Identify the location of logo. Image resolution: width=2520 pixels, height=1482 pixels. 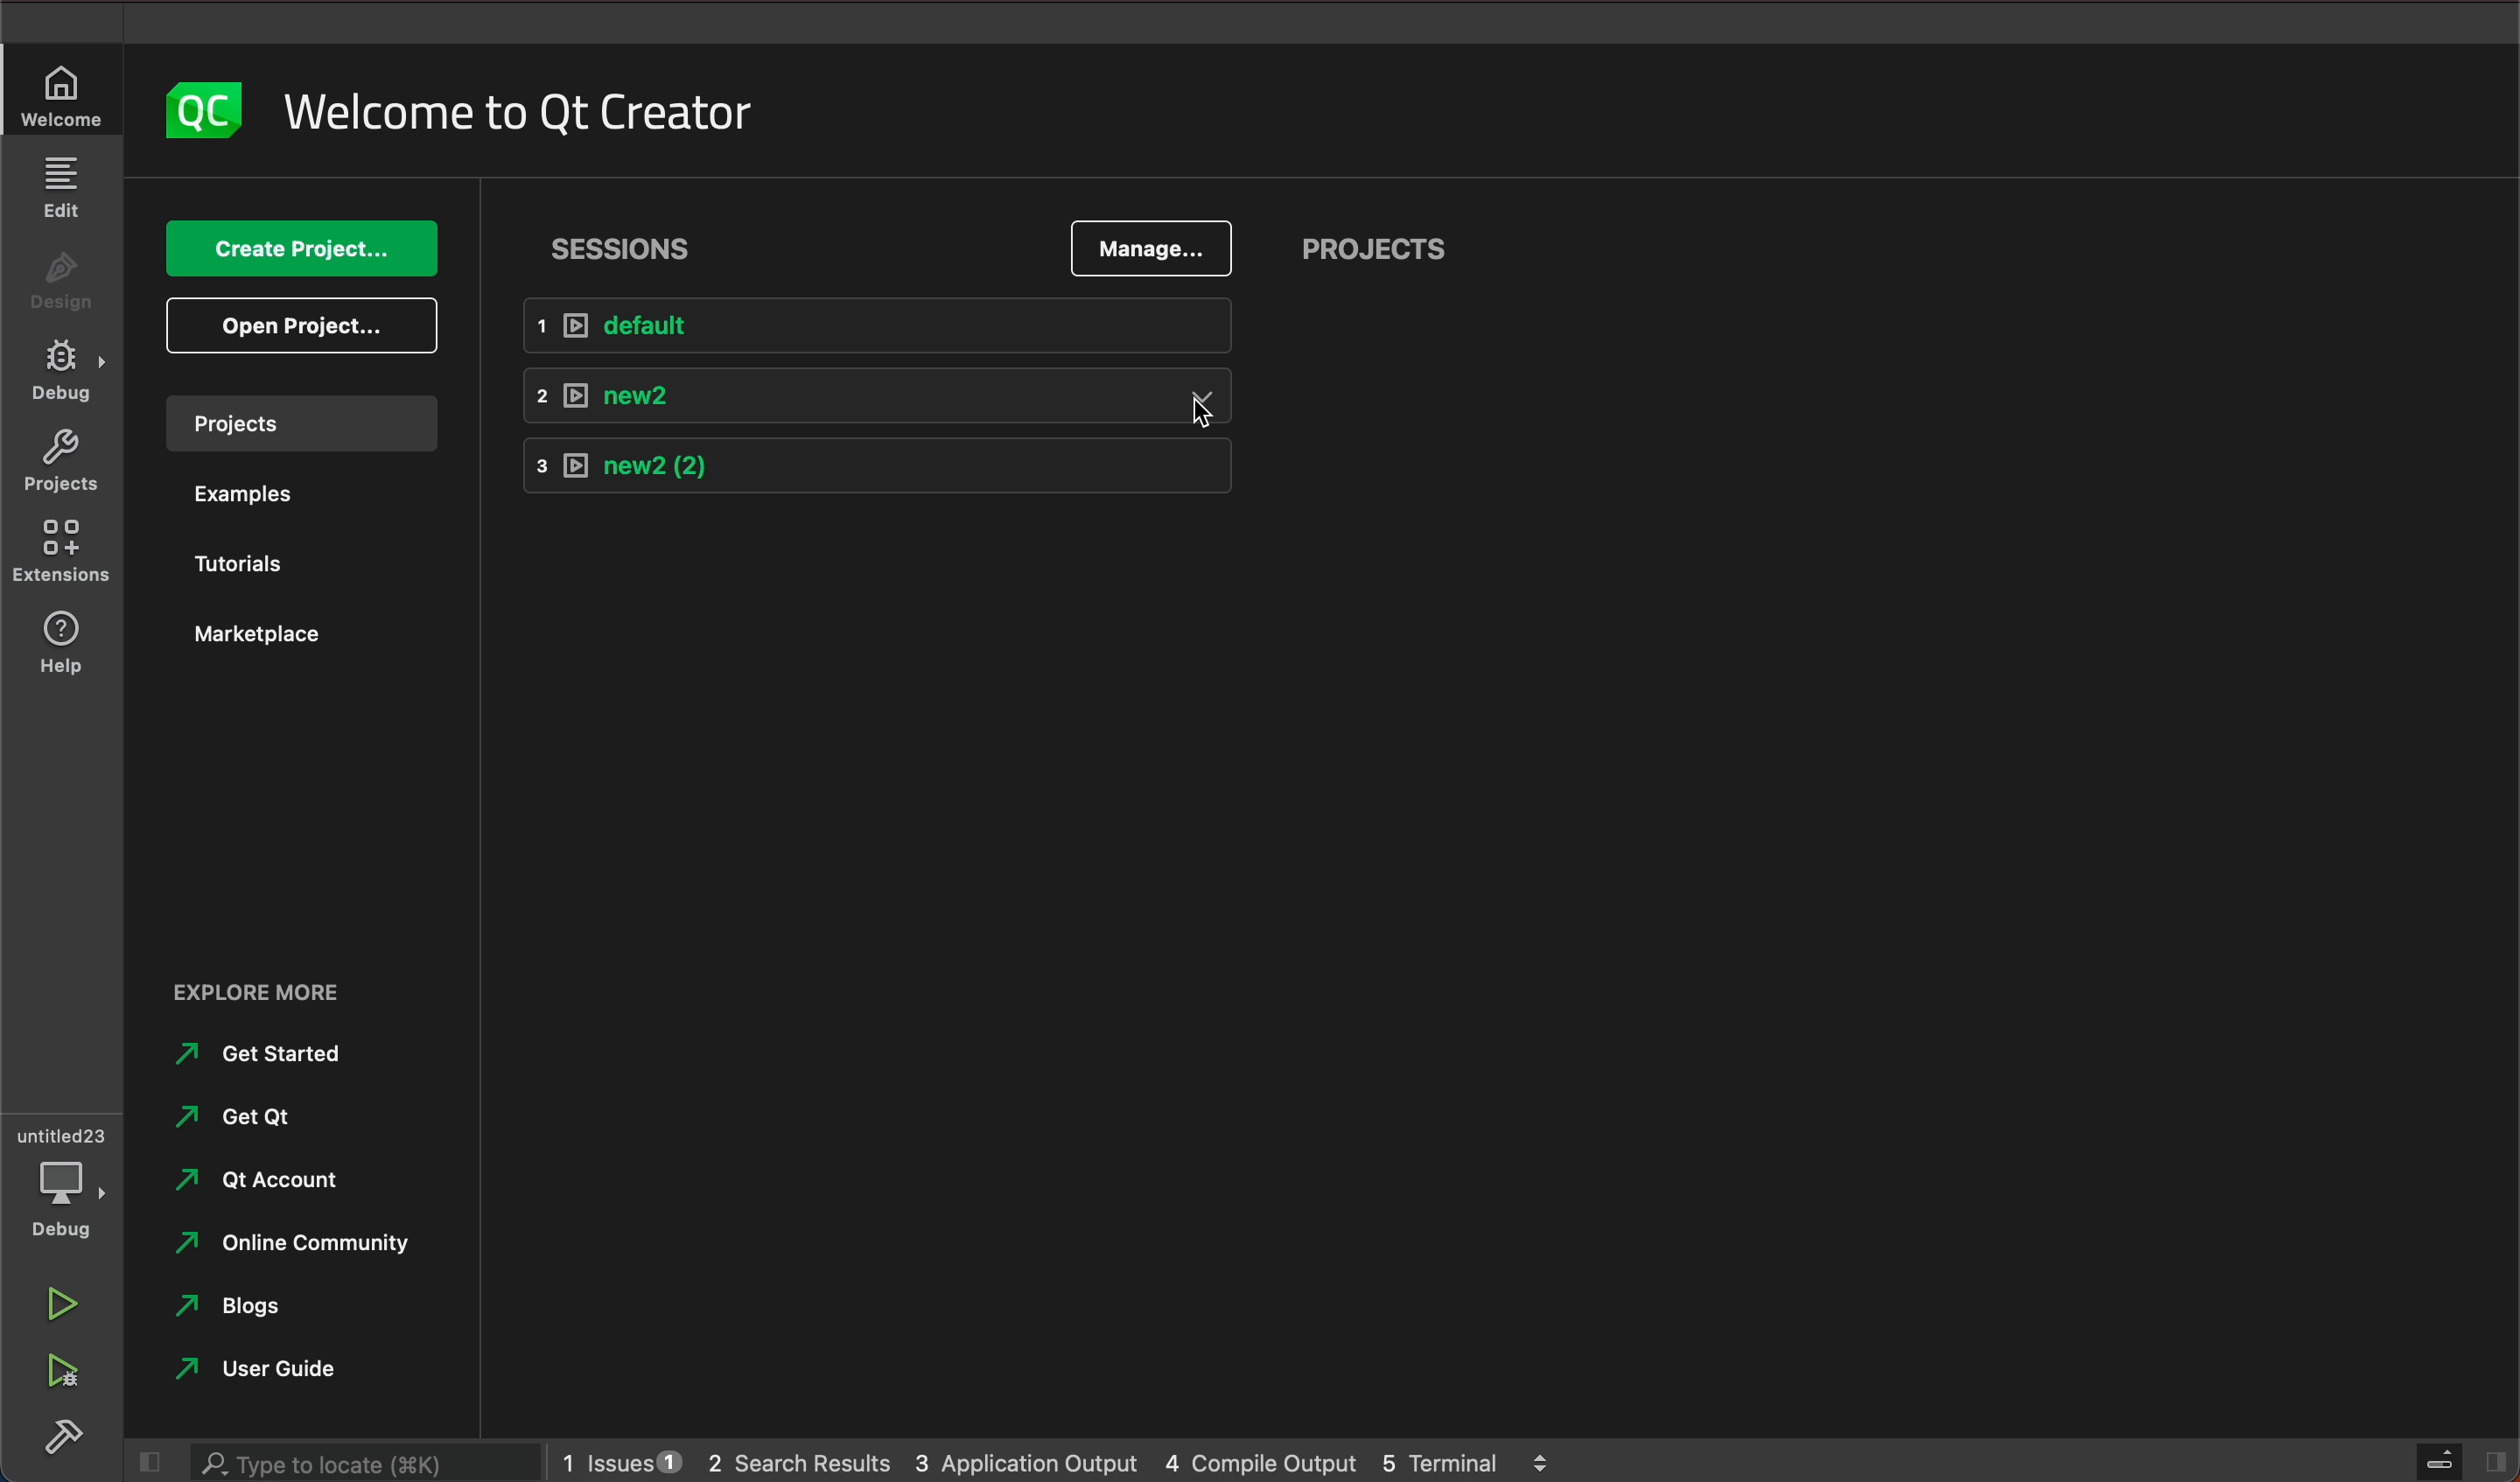
(202, 112).